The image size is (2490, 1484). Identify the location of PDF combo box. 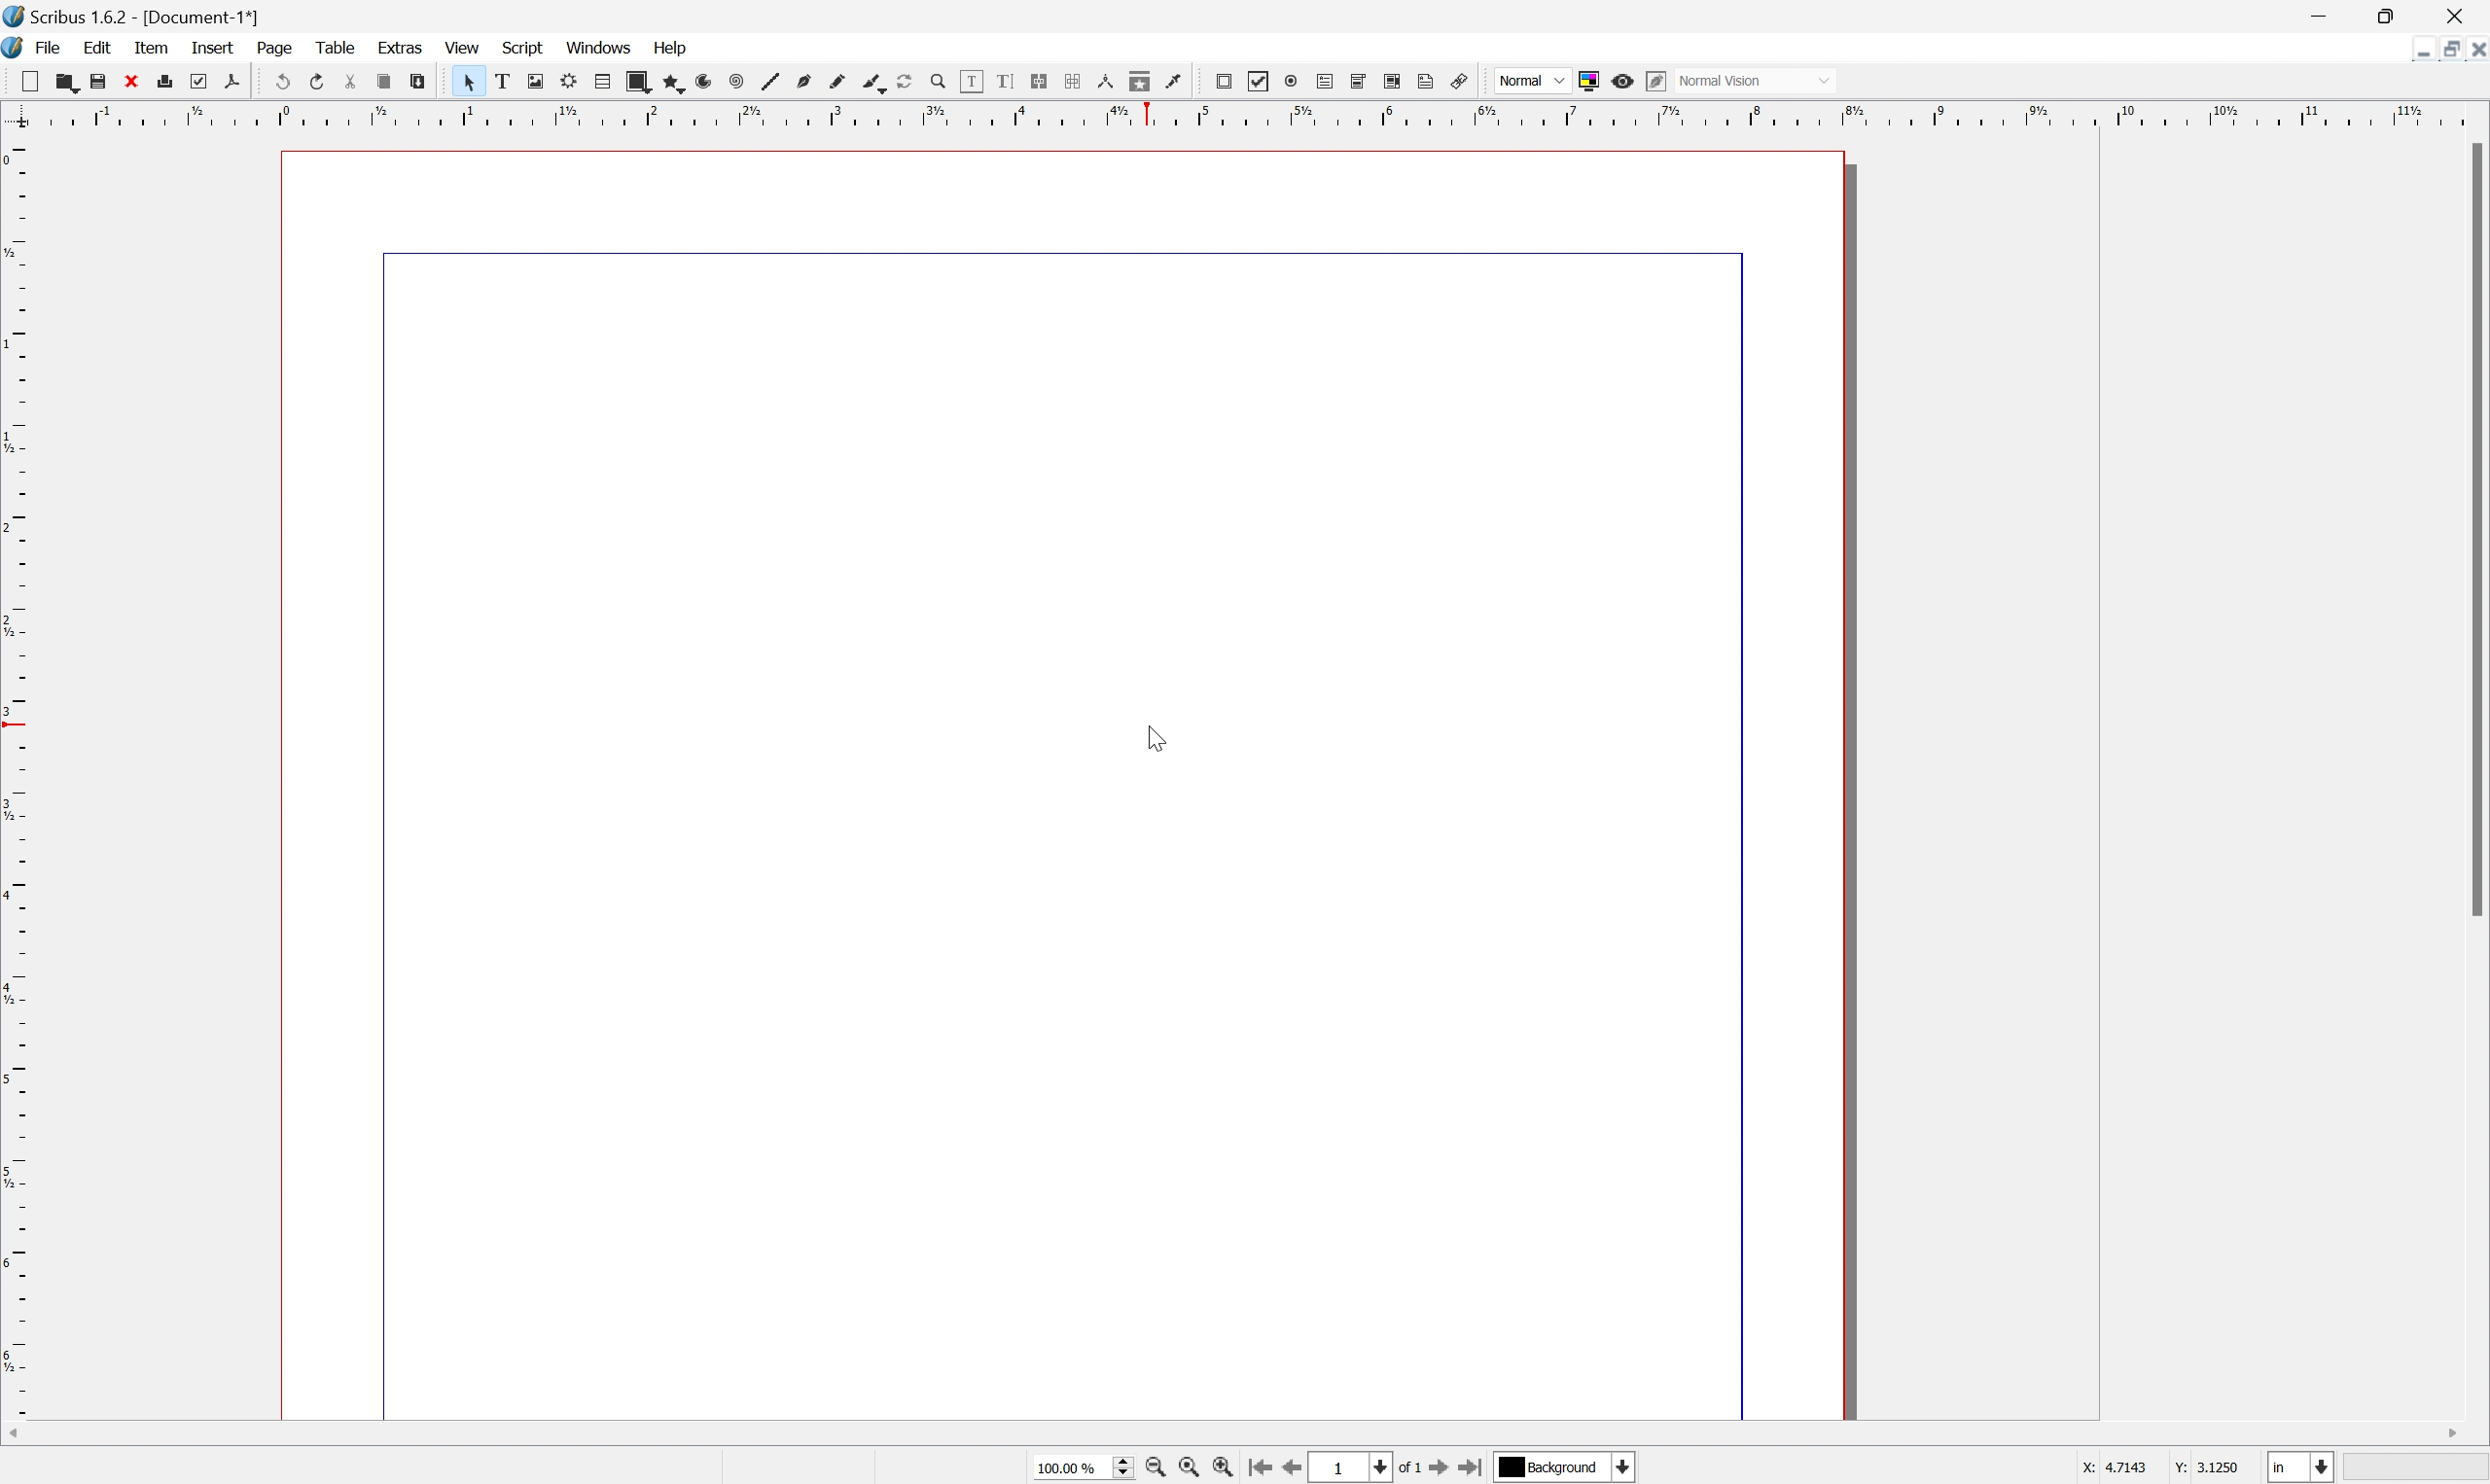
(1357, 81).